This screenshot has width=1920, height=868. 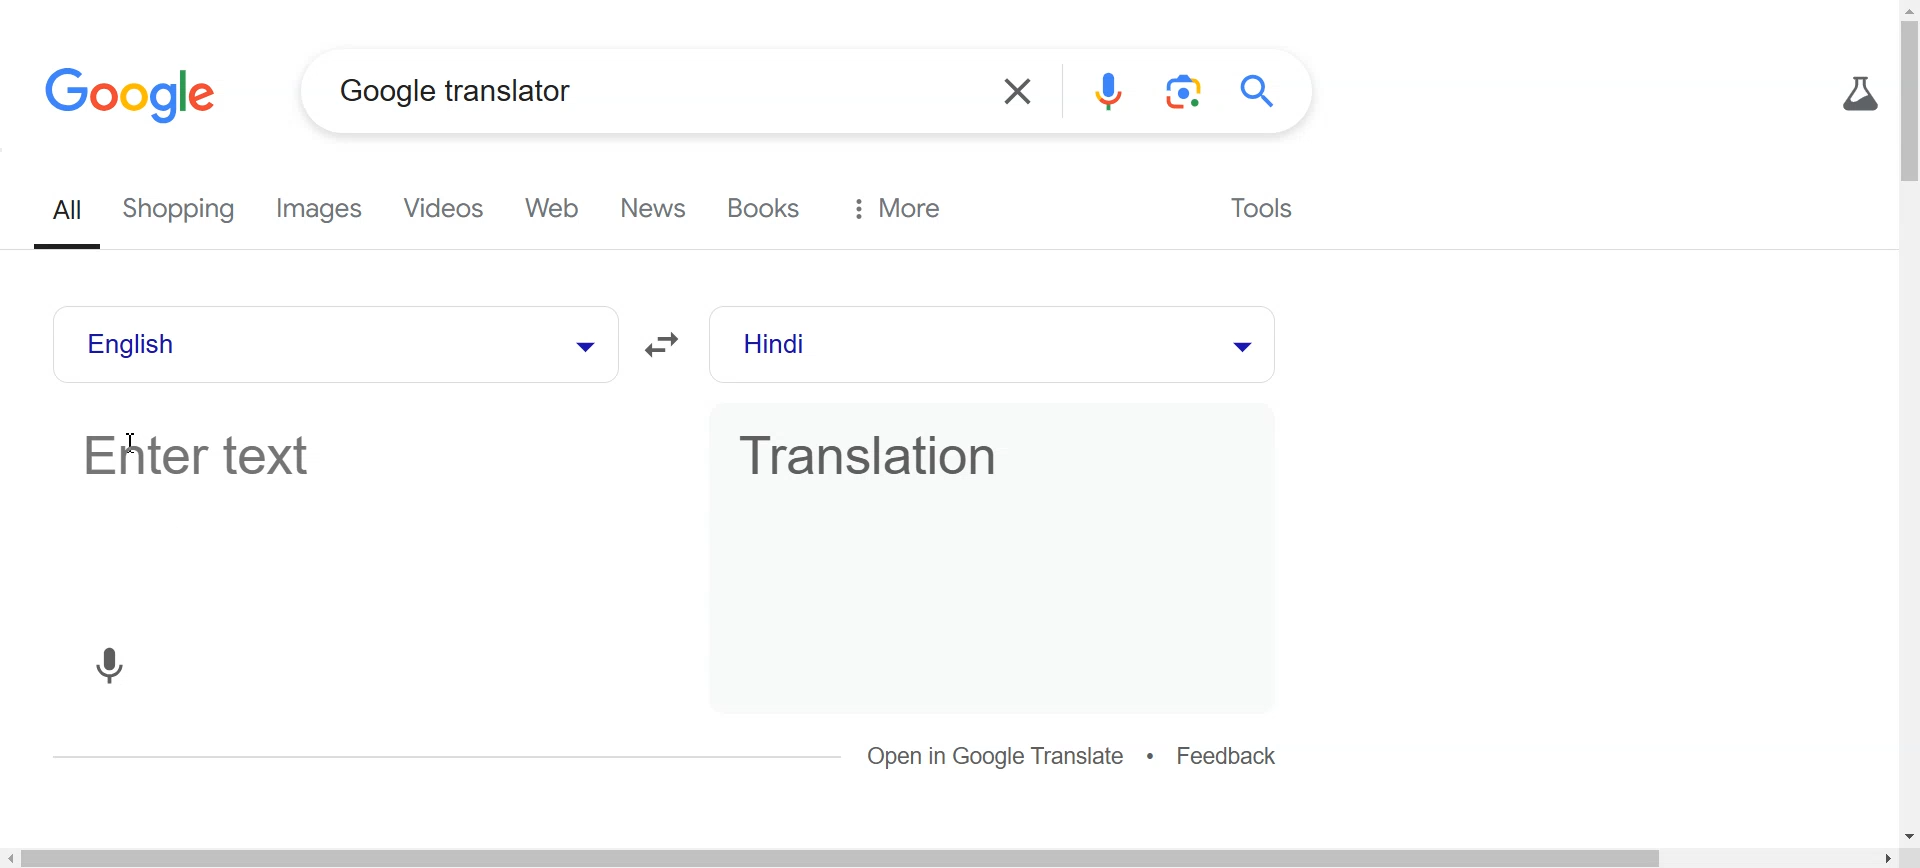 I want to click on Tools, so click(x=1258, y=205).